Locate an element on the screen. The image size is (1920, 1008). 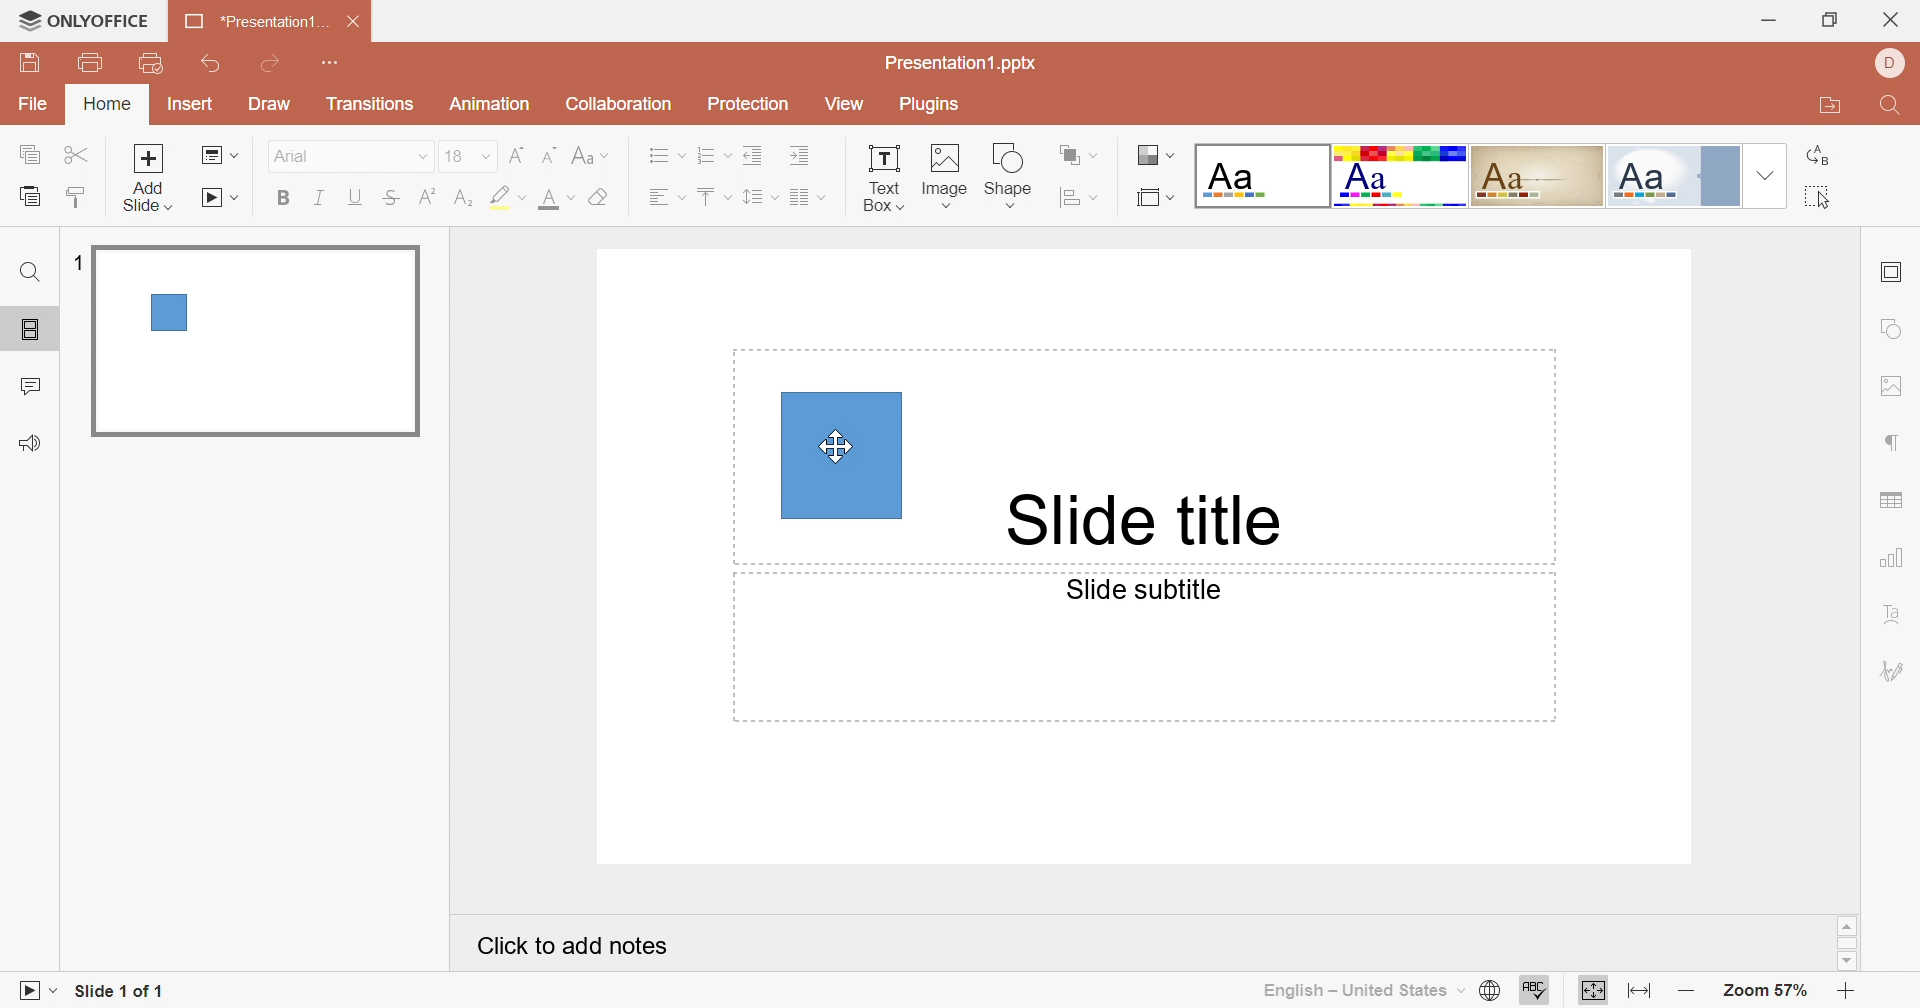
Paragraph settings is located at coordinates (1897, 445).